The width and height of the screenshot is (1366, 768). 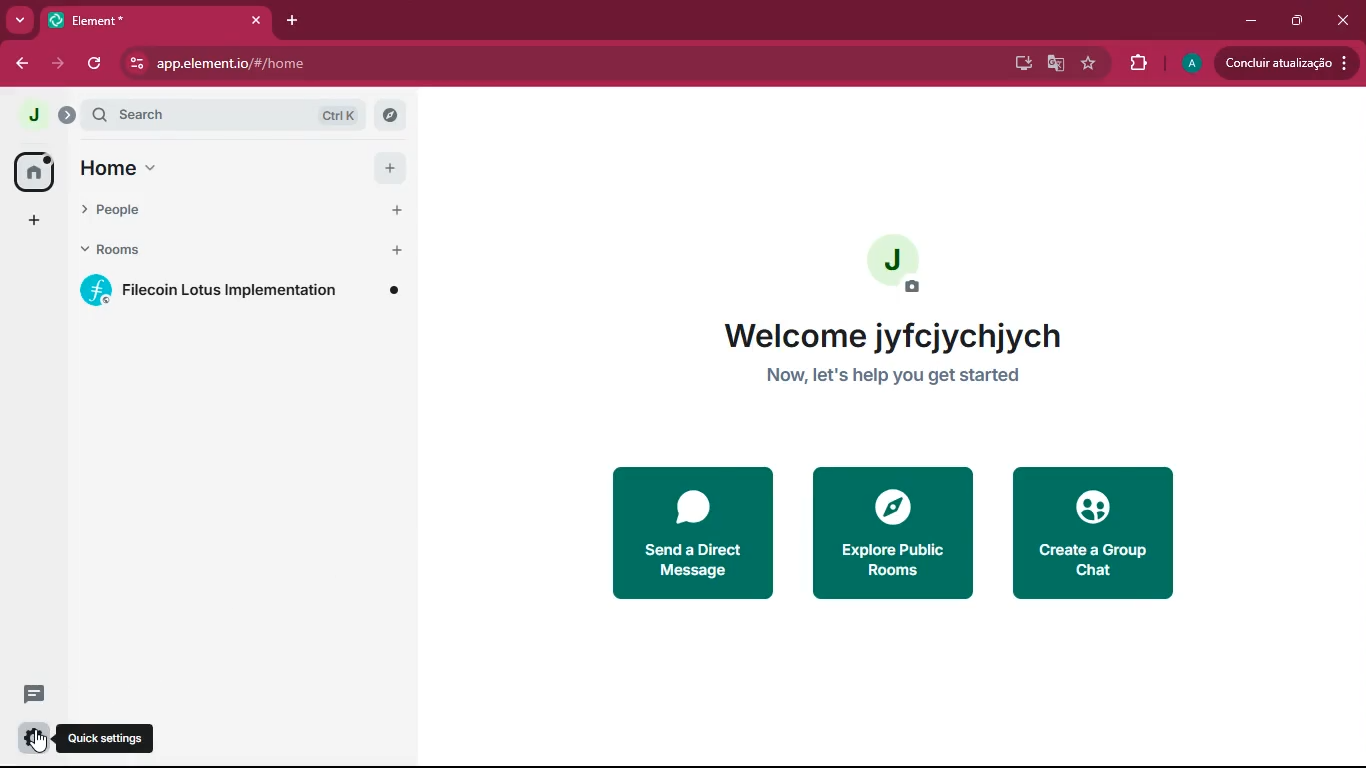 I want to click on update, so click(x=1285, y=62).